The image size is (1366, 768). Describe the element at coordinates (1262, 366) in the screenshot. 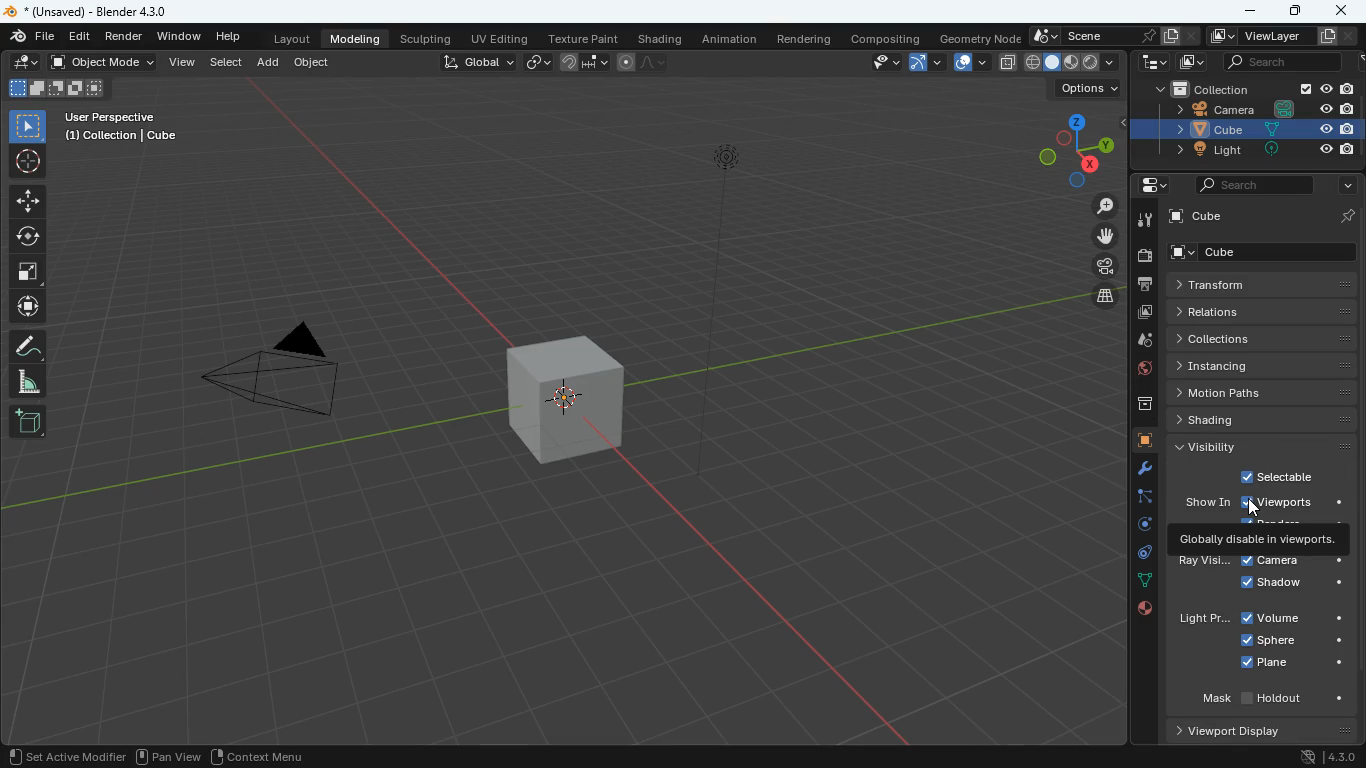

I see `instancing` at that location.